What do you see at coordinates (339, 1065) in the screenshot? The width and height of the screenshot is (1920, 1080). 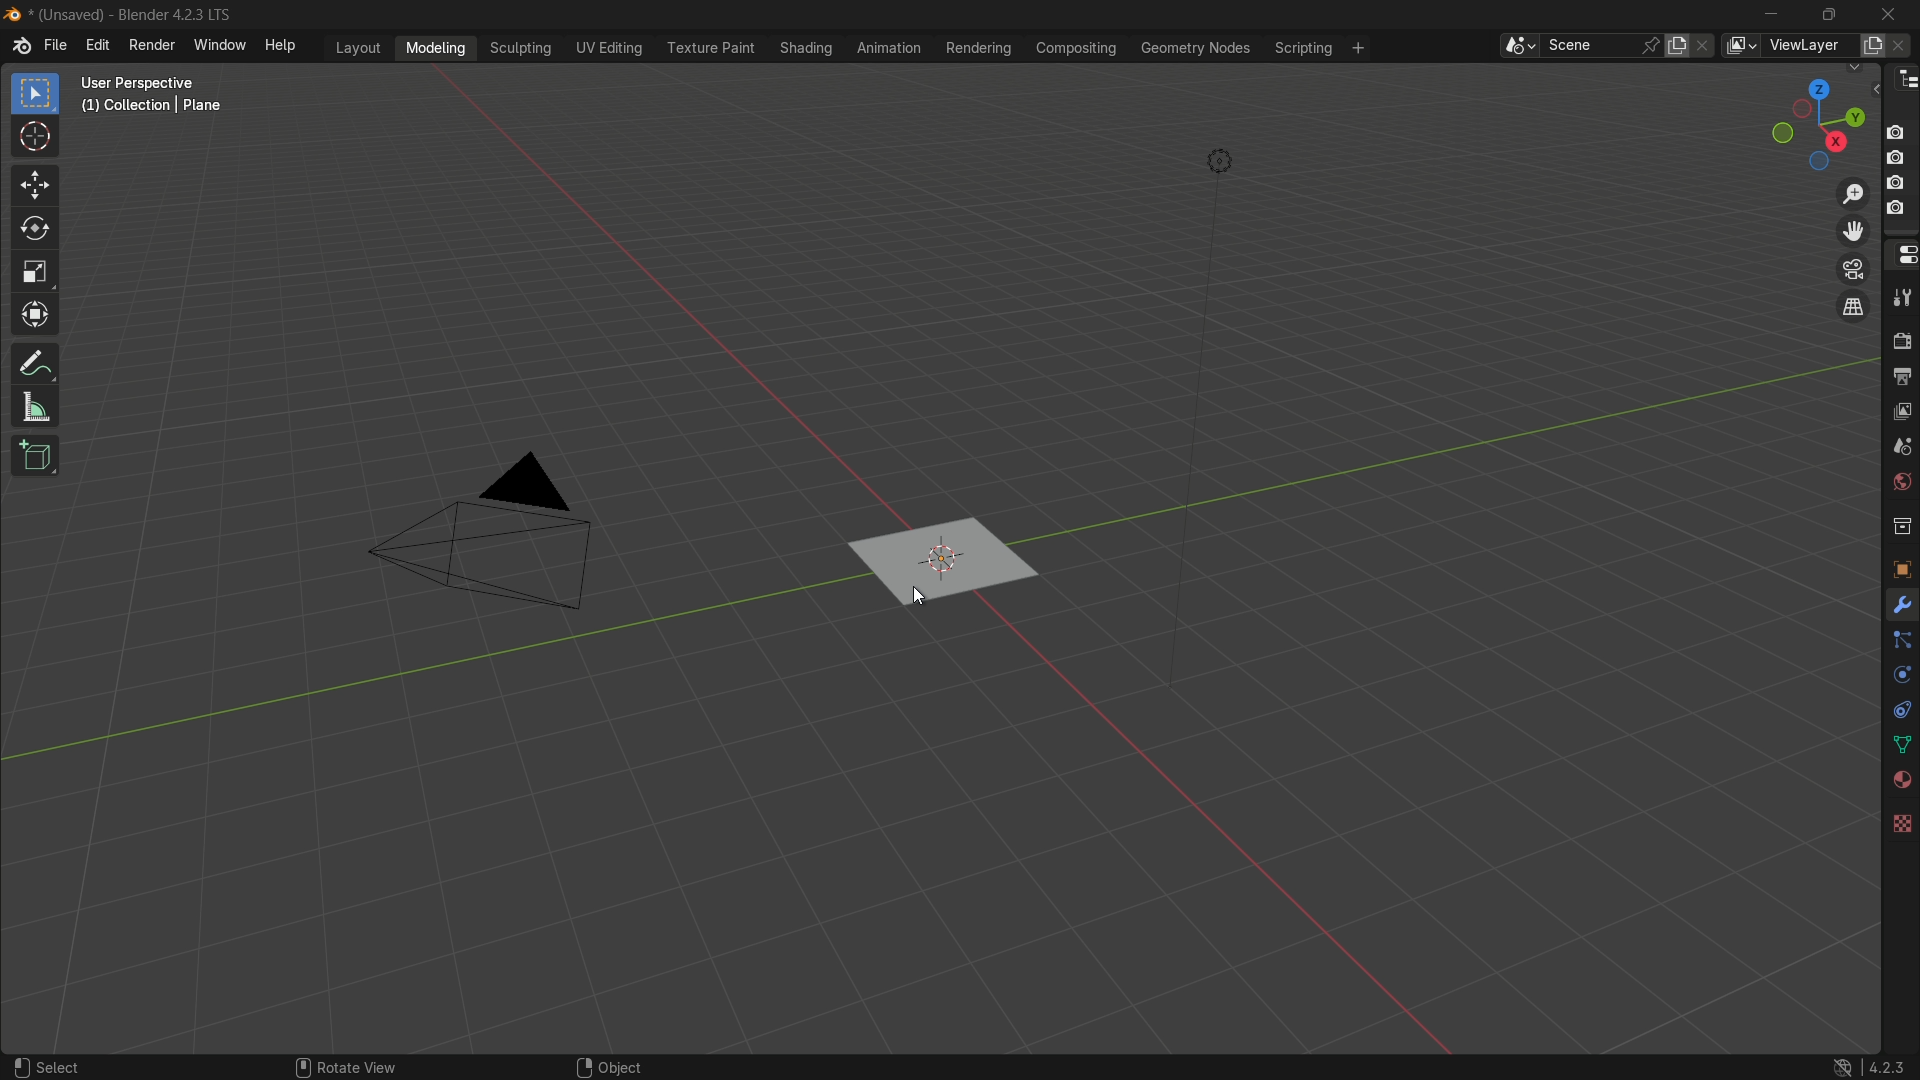 I see `rotate view` at bounding box center [339, 1065].